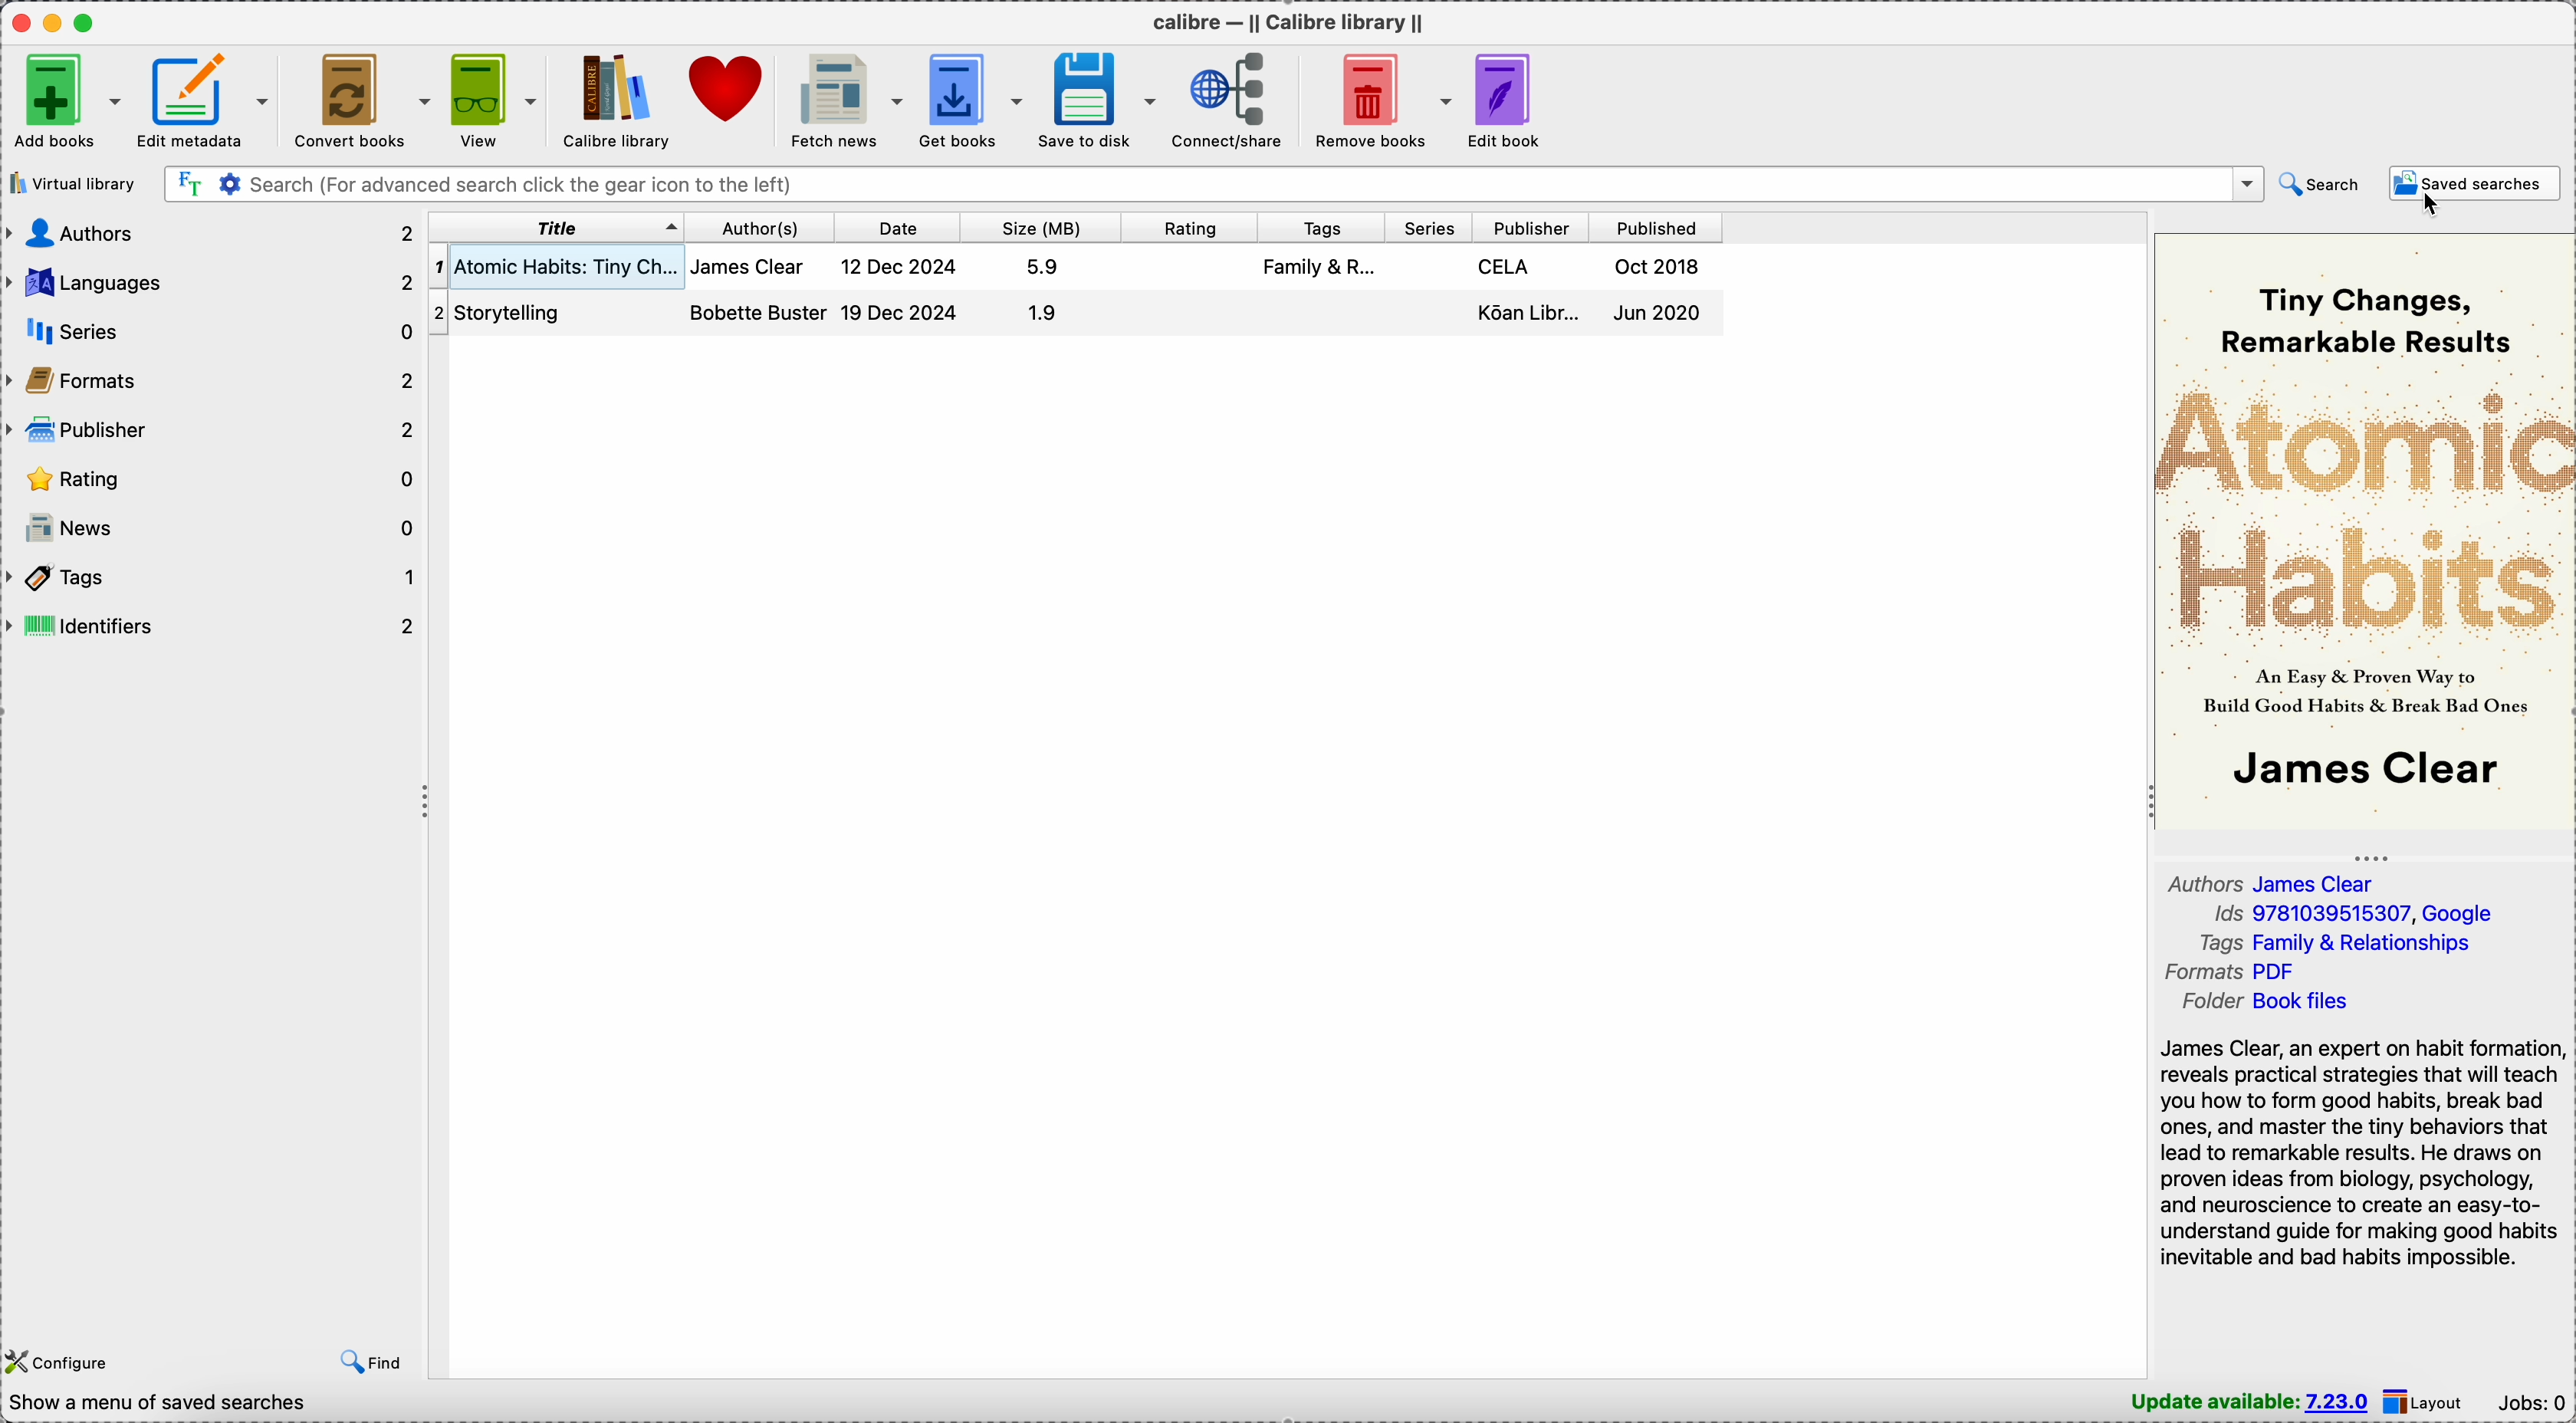 This screenshot has width=2576, height=1423. I want to click on search bar, so click(1214, 183).